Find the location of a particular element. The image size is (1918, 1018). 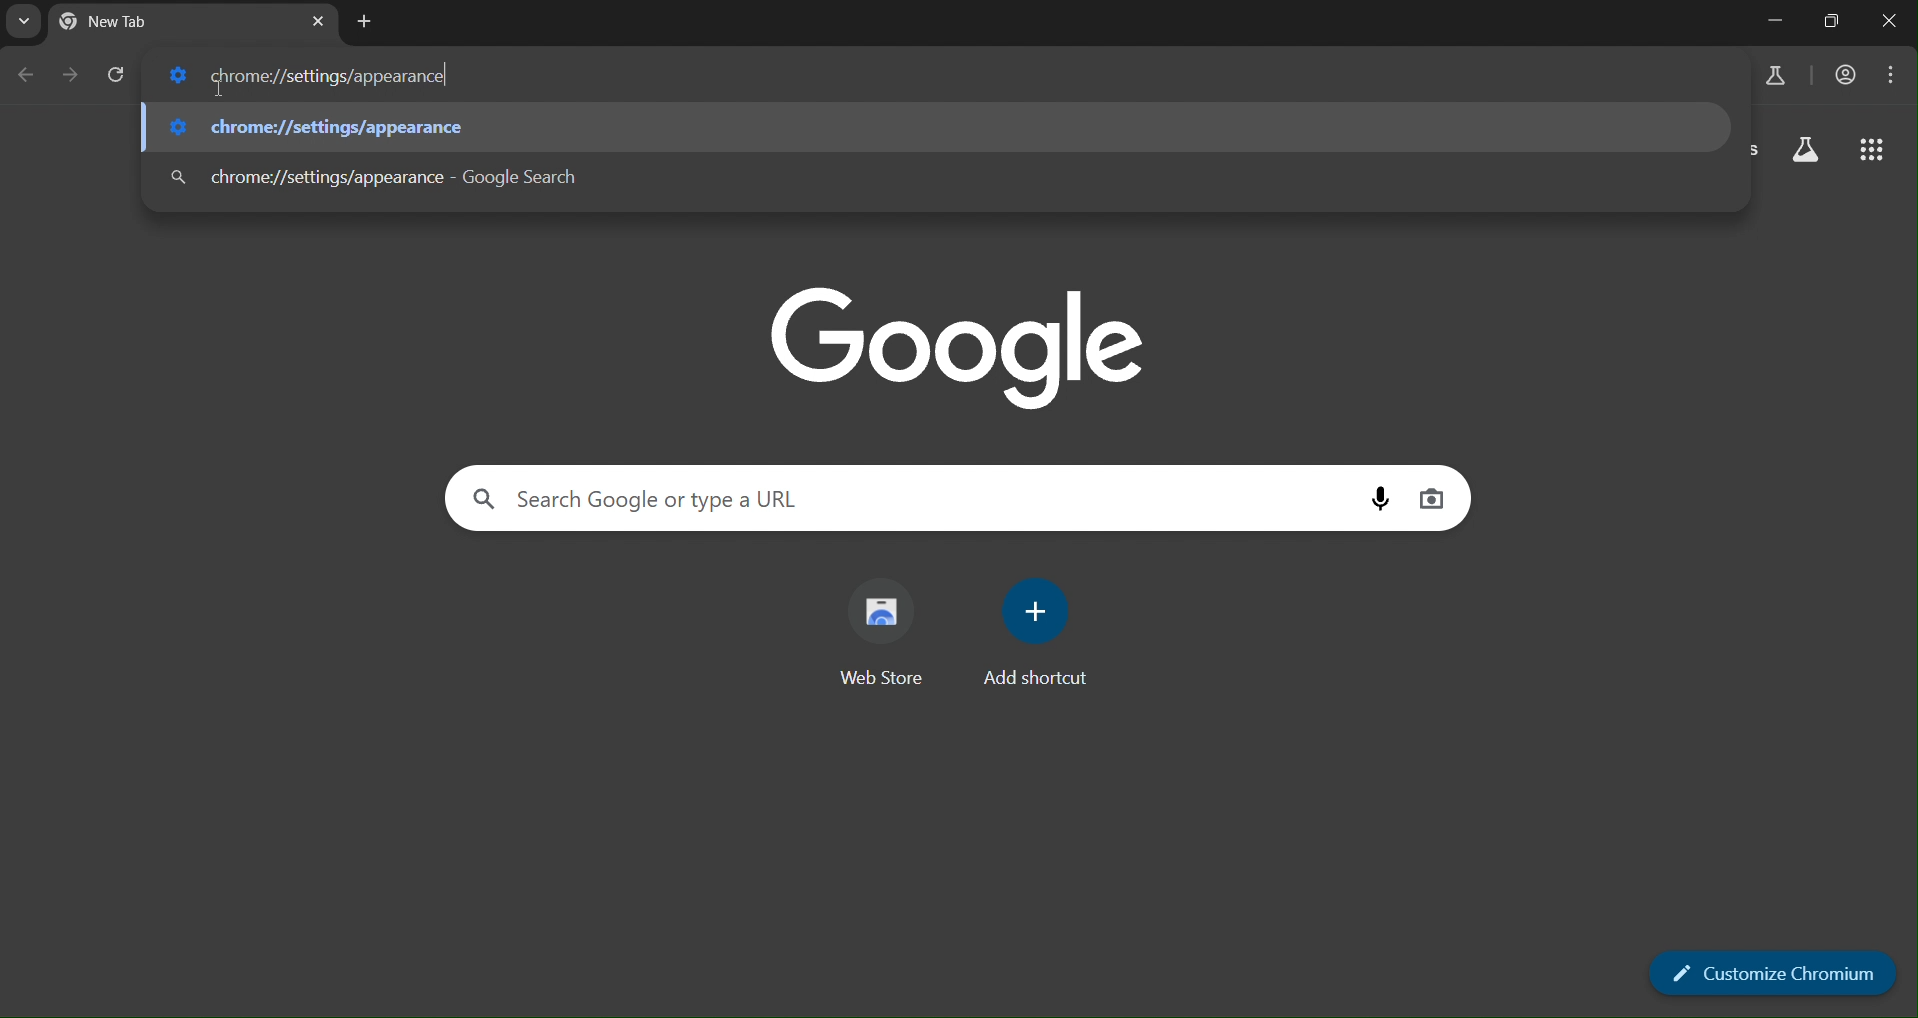

chrome://settings/appearance is located at coordinates (307, 76).